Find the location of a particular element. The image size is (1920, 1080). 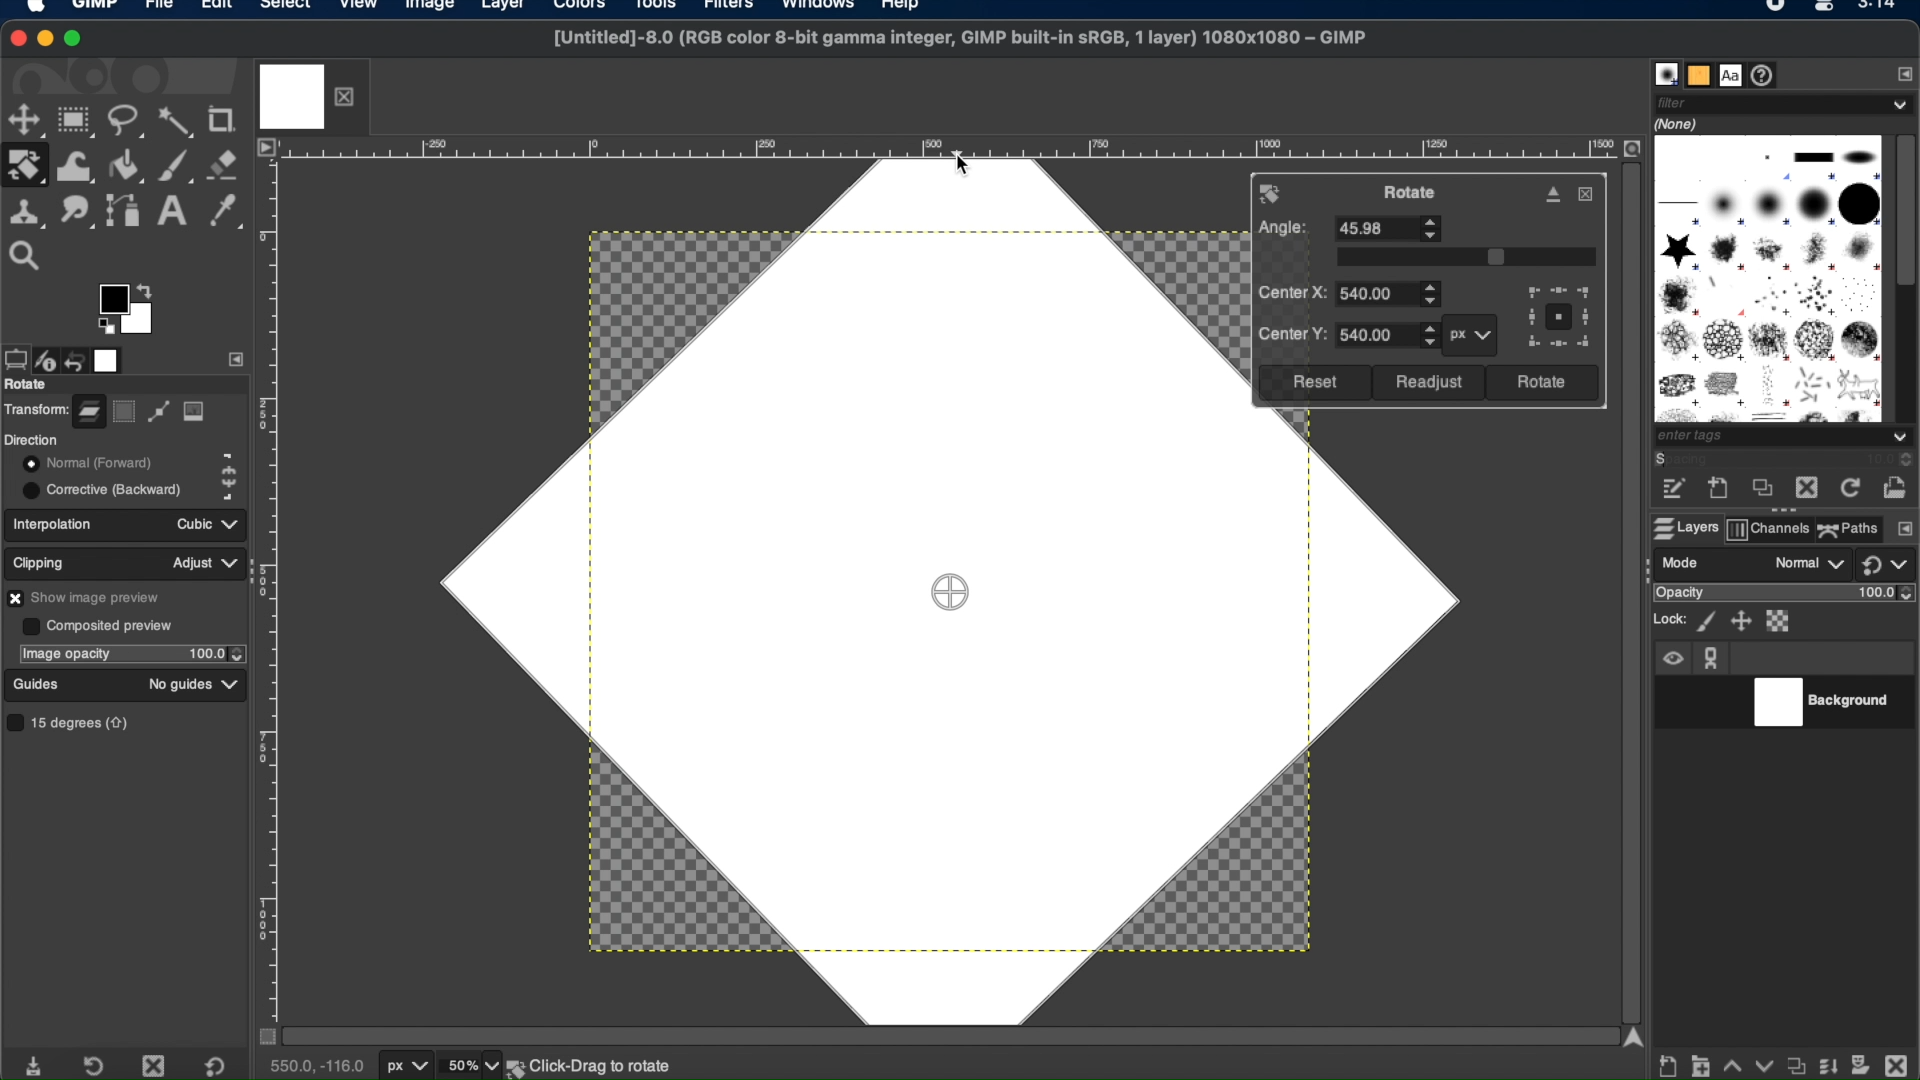

detach dialog from canvas is located at coordinates (1554, 194).